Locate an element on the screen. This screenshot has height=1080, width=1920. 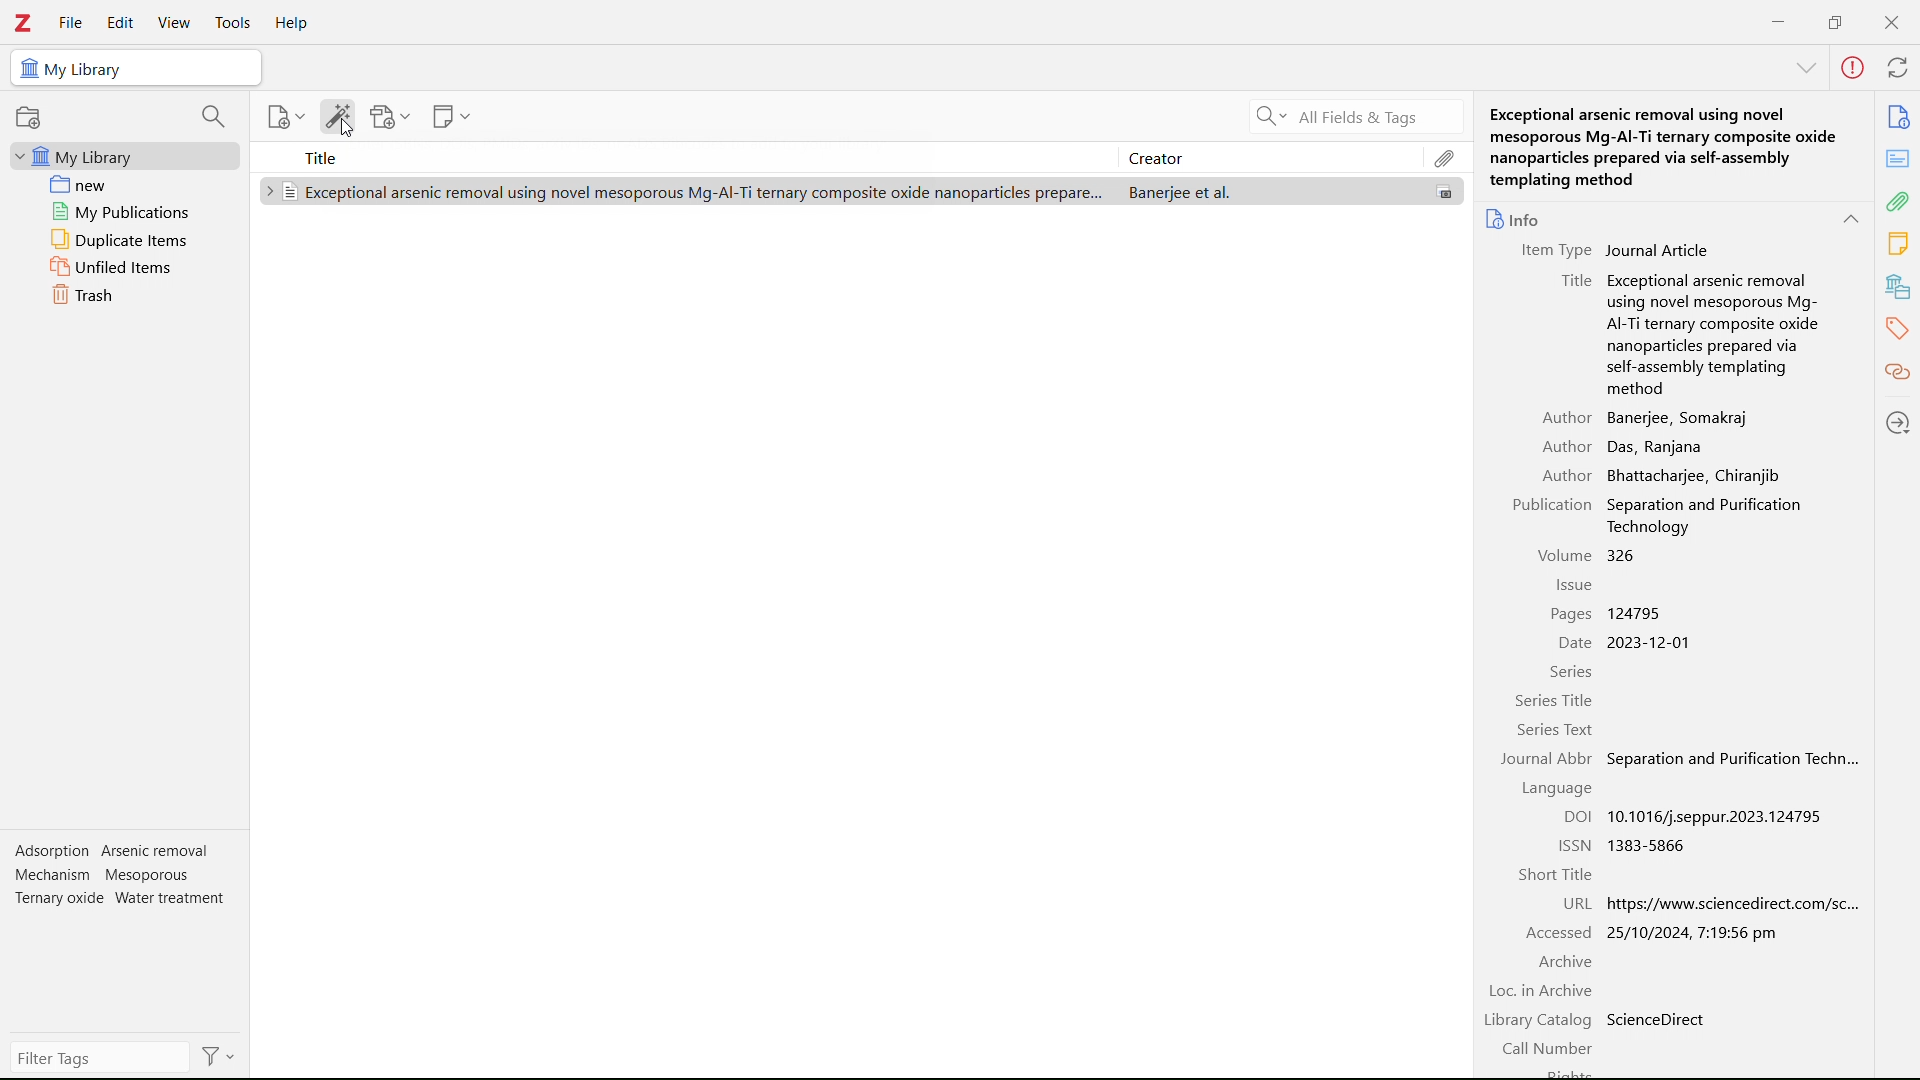
author is located at coordinates (1566, 447).